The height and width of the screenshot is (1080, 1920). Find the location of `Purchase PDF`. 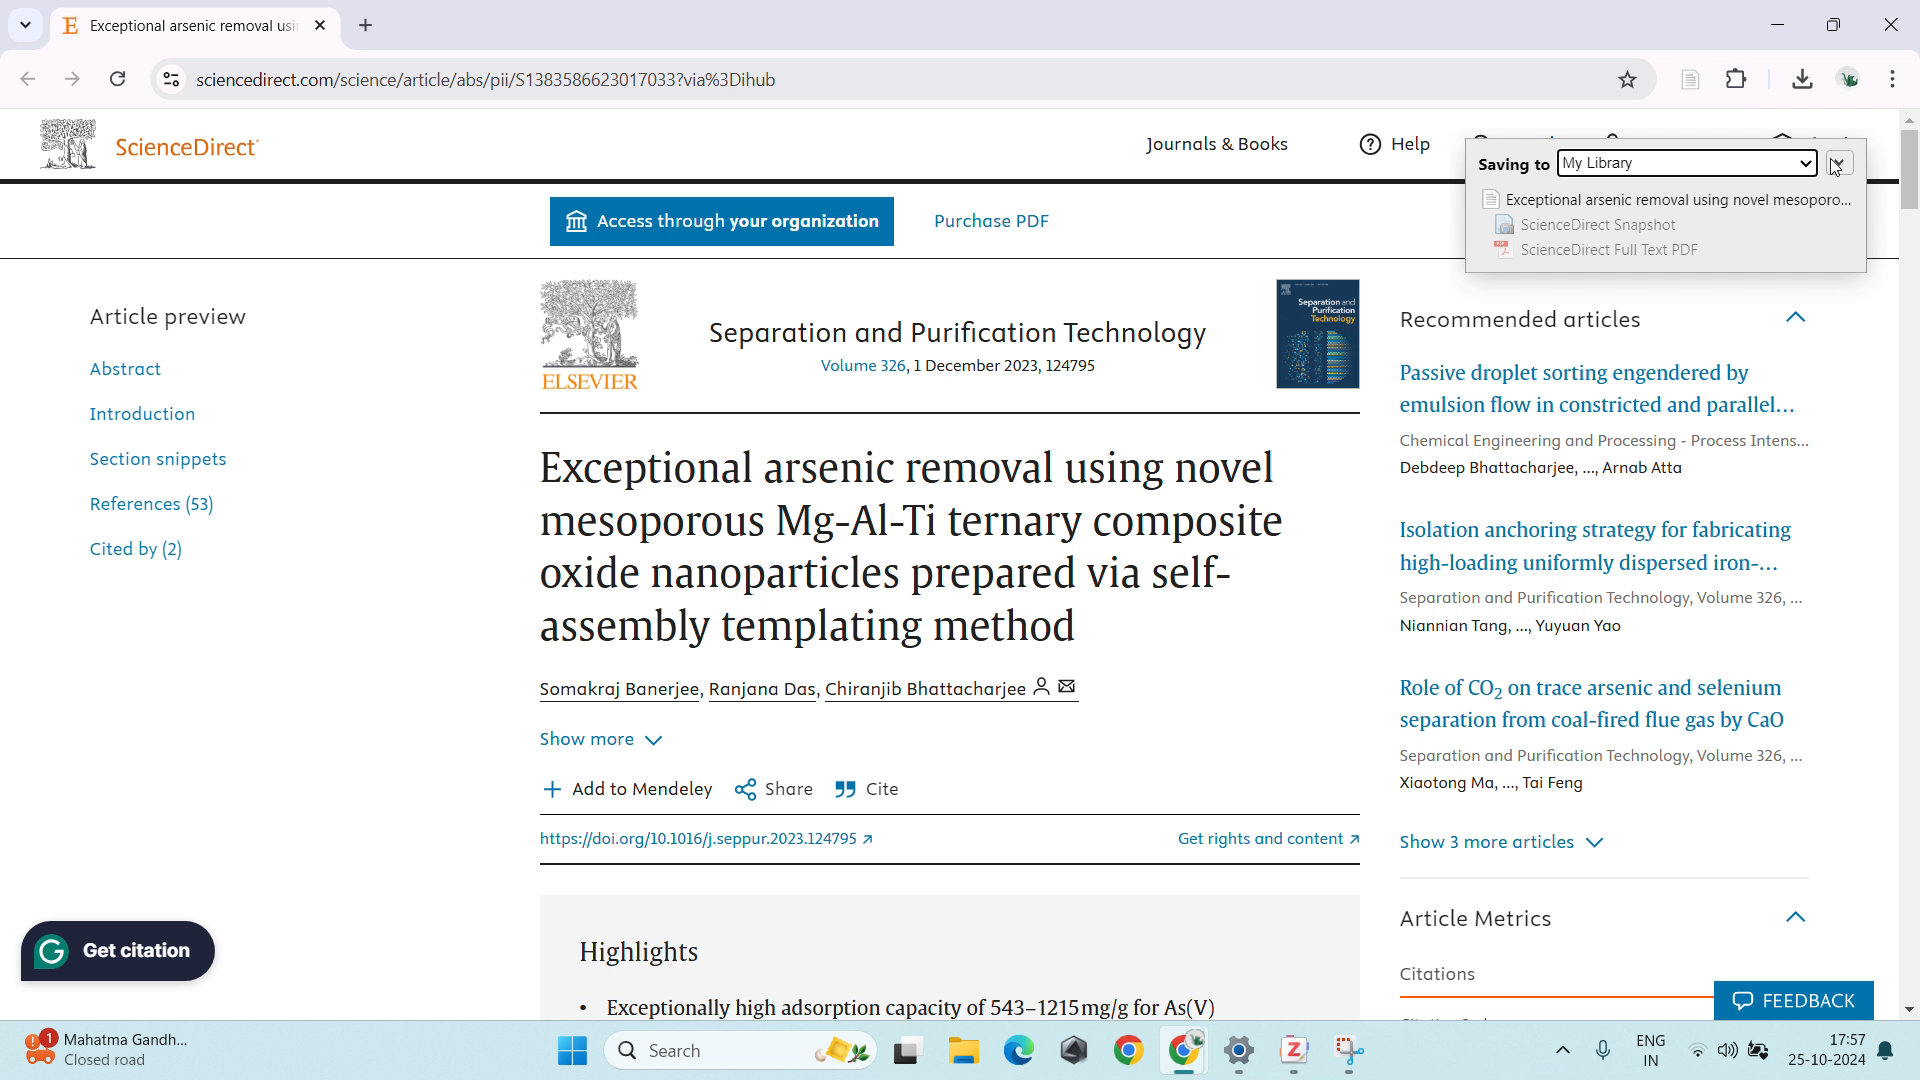

Purchase PDF is located at coordinates (992, 220).